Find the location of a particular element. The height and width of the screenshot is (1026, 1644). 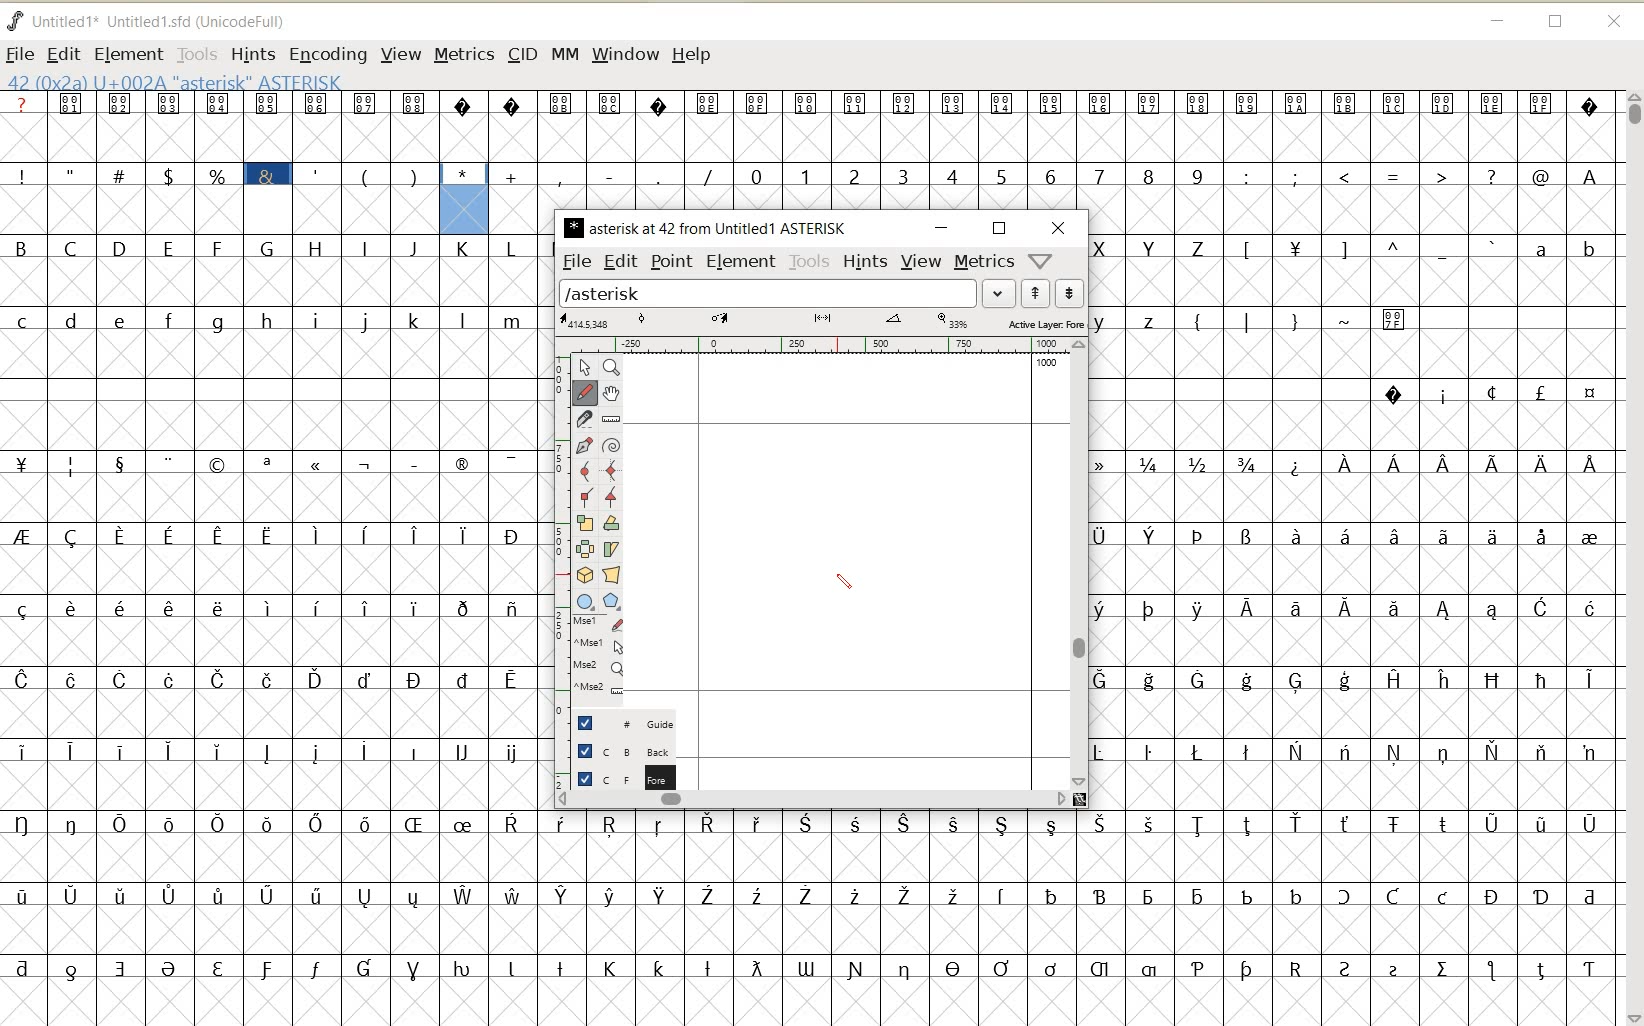

MINIMIZE is located at coordinates (1498, 21).